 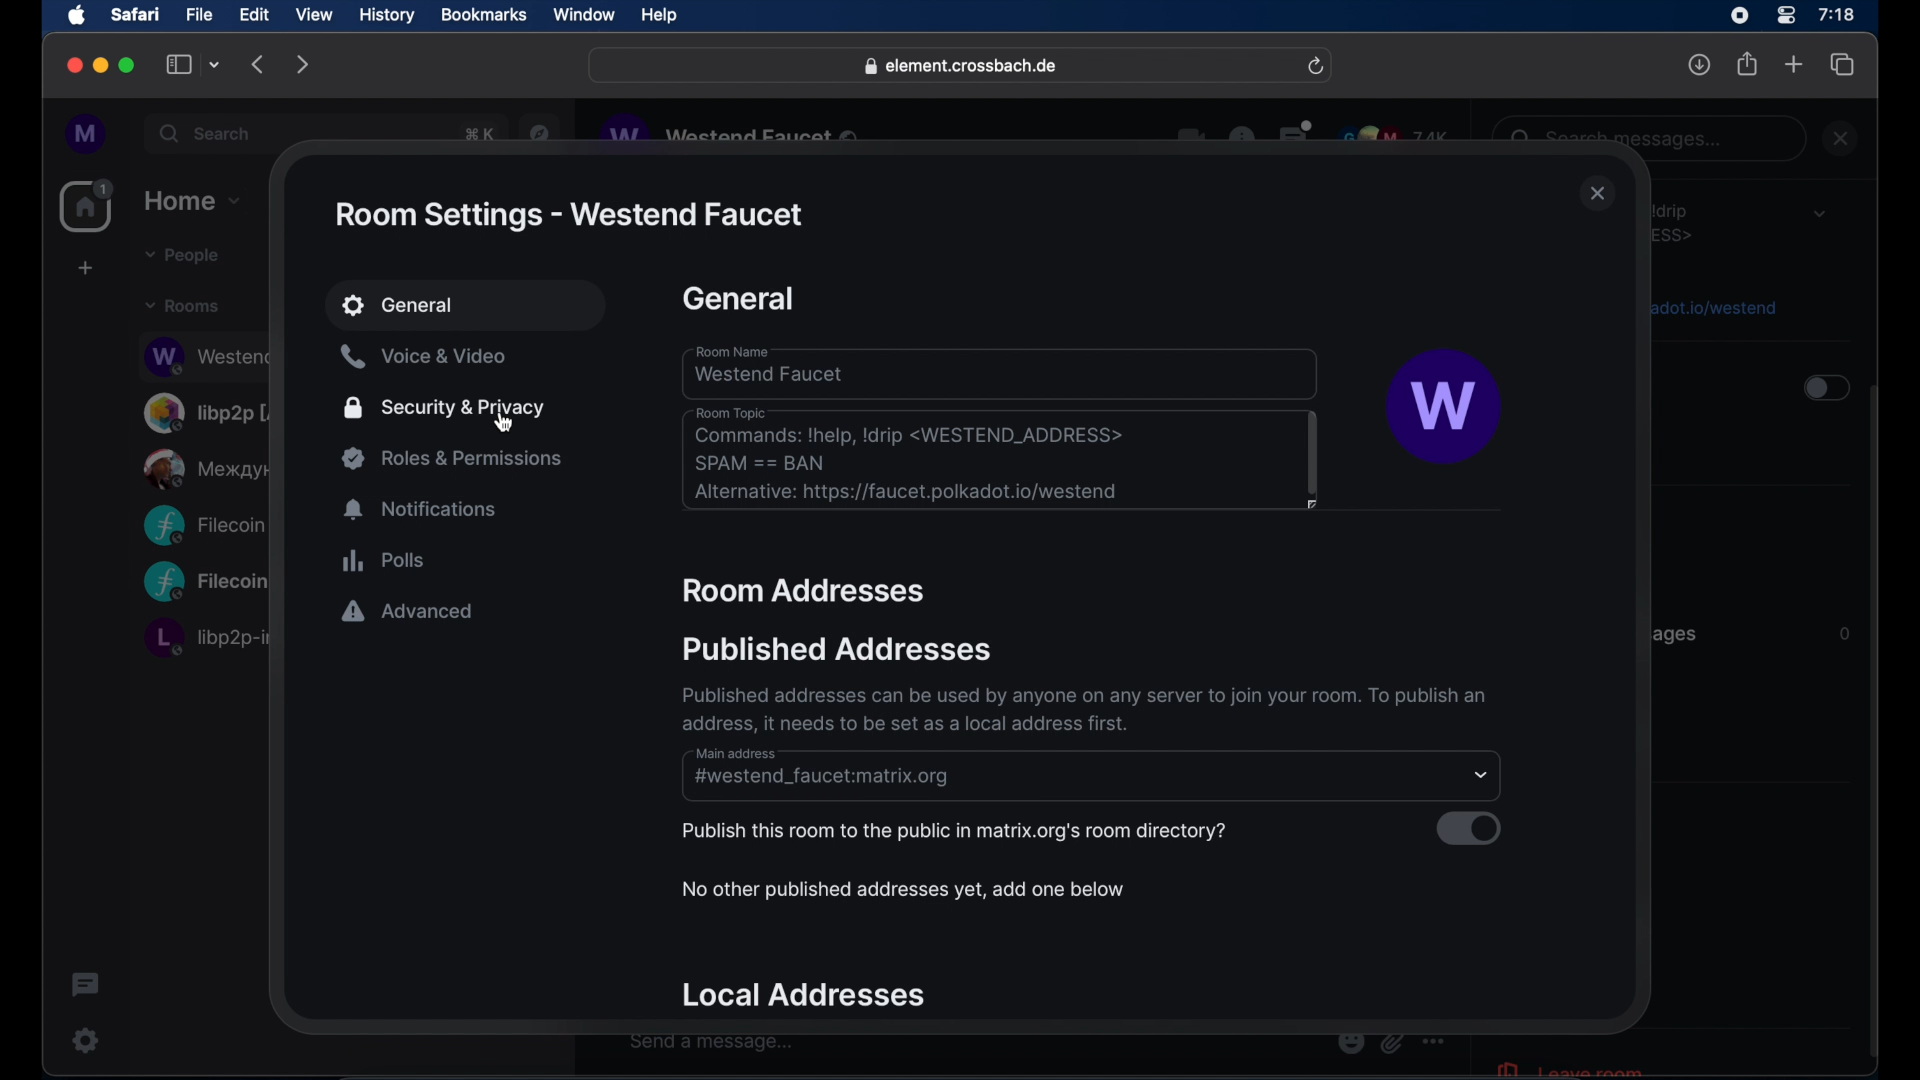 What do you see at coordinates (540, 131) in the screenshot?
I see `navigation` at bounding box center [540, 131].